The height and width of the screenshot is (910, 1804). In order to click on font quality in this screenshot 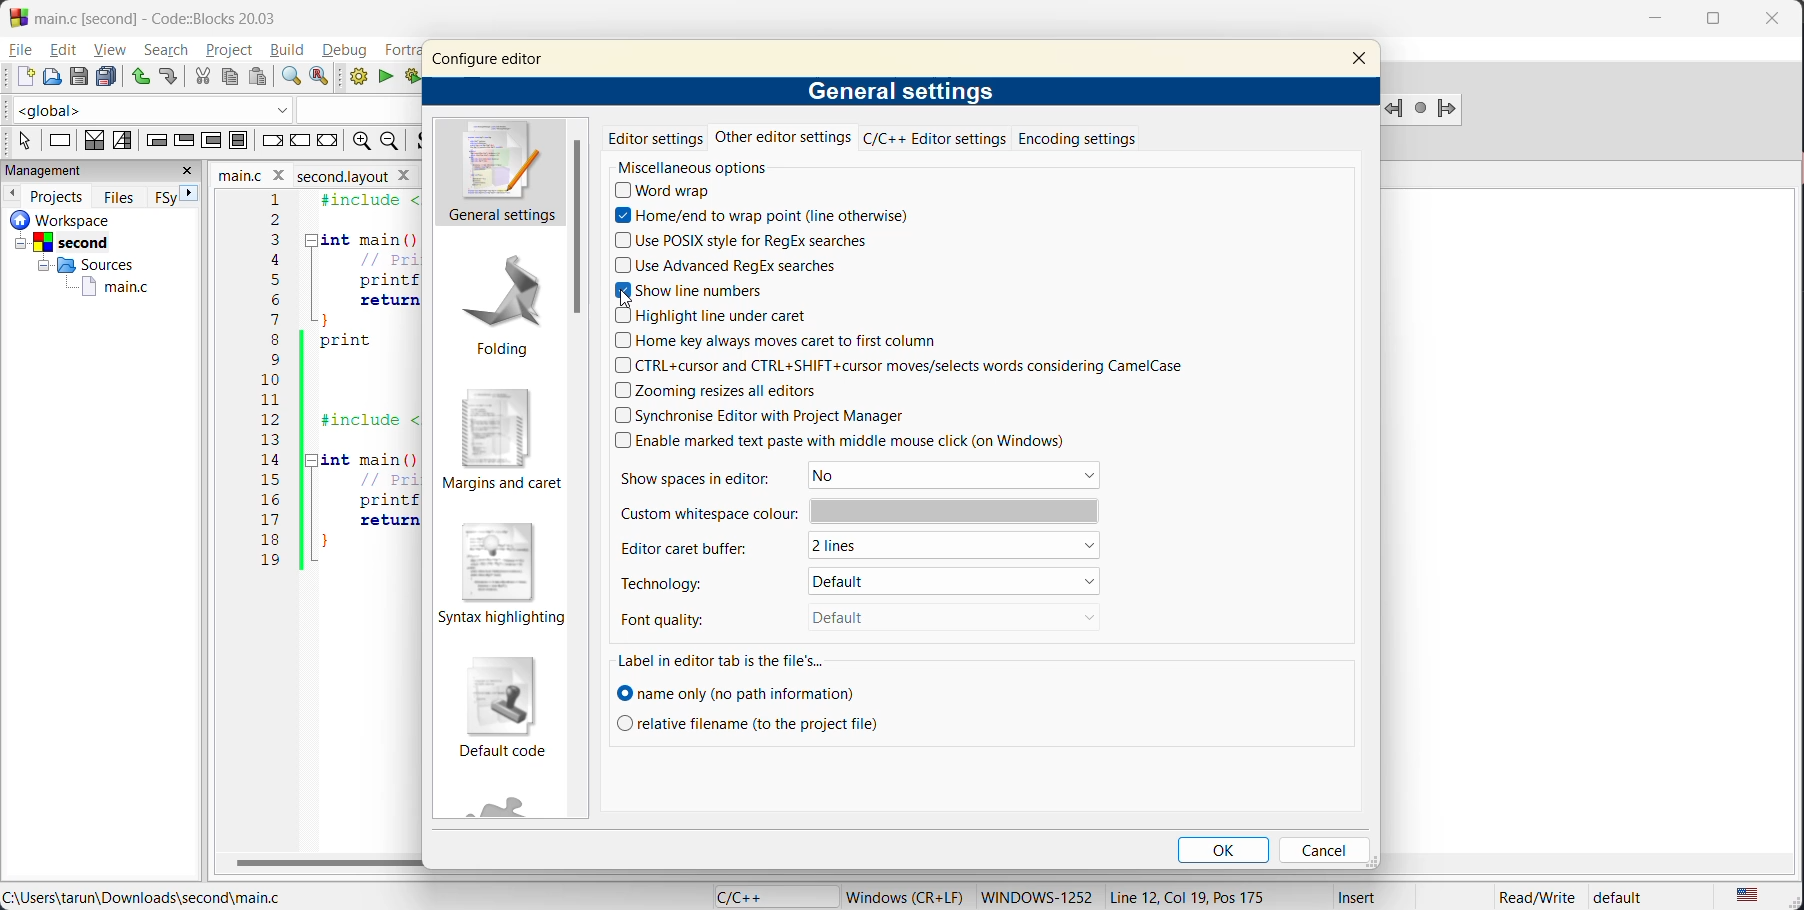, I will do `click(681, 616)`.